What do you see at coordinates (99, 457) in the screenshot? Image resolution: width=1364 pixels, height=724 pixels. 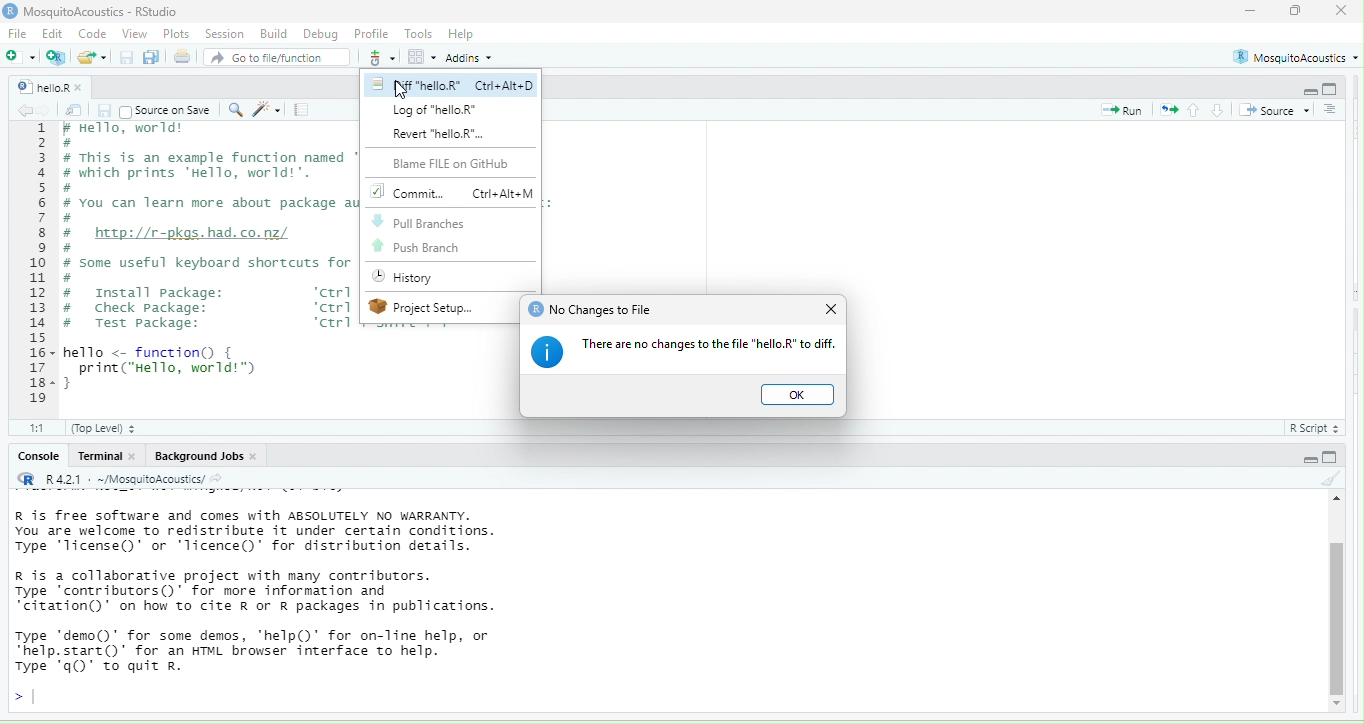 I see ` Terminal` at bounding box center [99, 457].